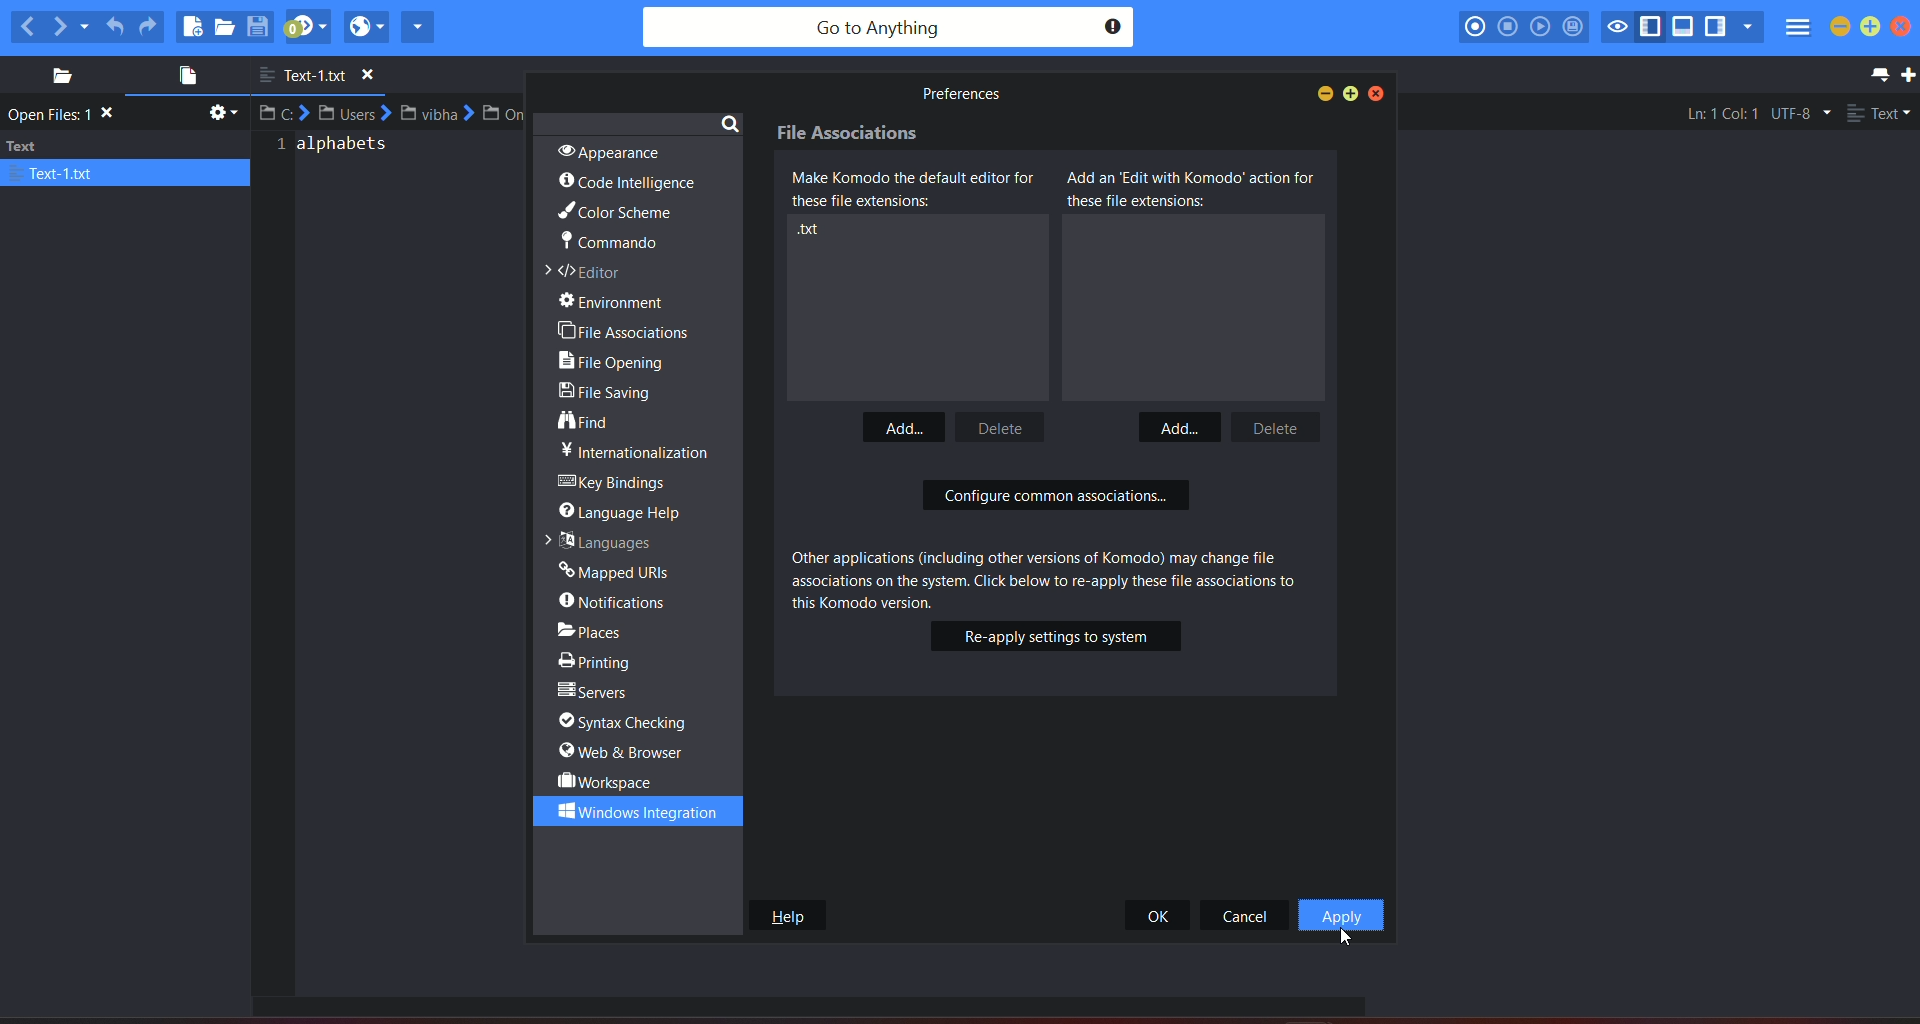 This screenshot has height=1024, width=1920. Describe the element at coordinates (1055, 638) in the screenshot. I see `Re-apply settings to system` at that location.